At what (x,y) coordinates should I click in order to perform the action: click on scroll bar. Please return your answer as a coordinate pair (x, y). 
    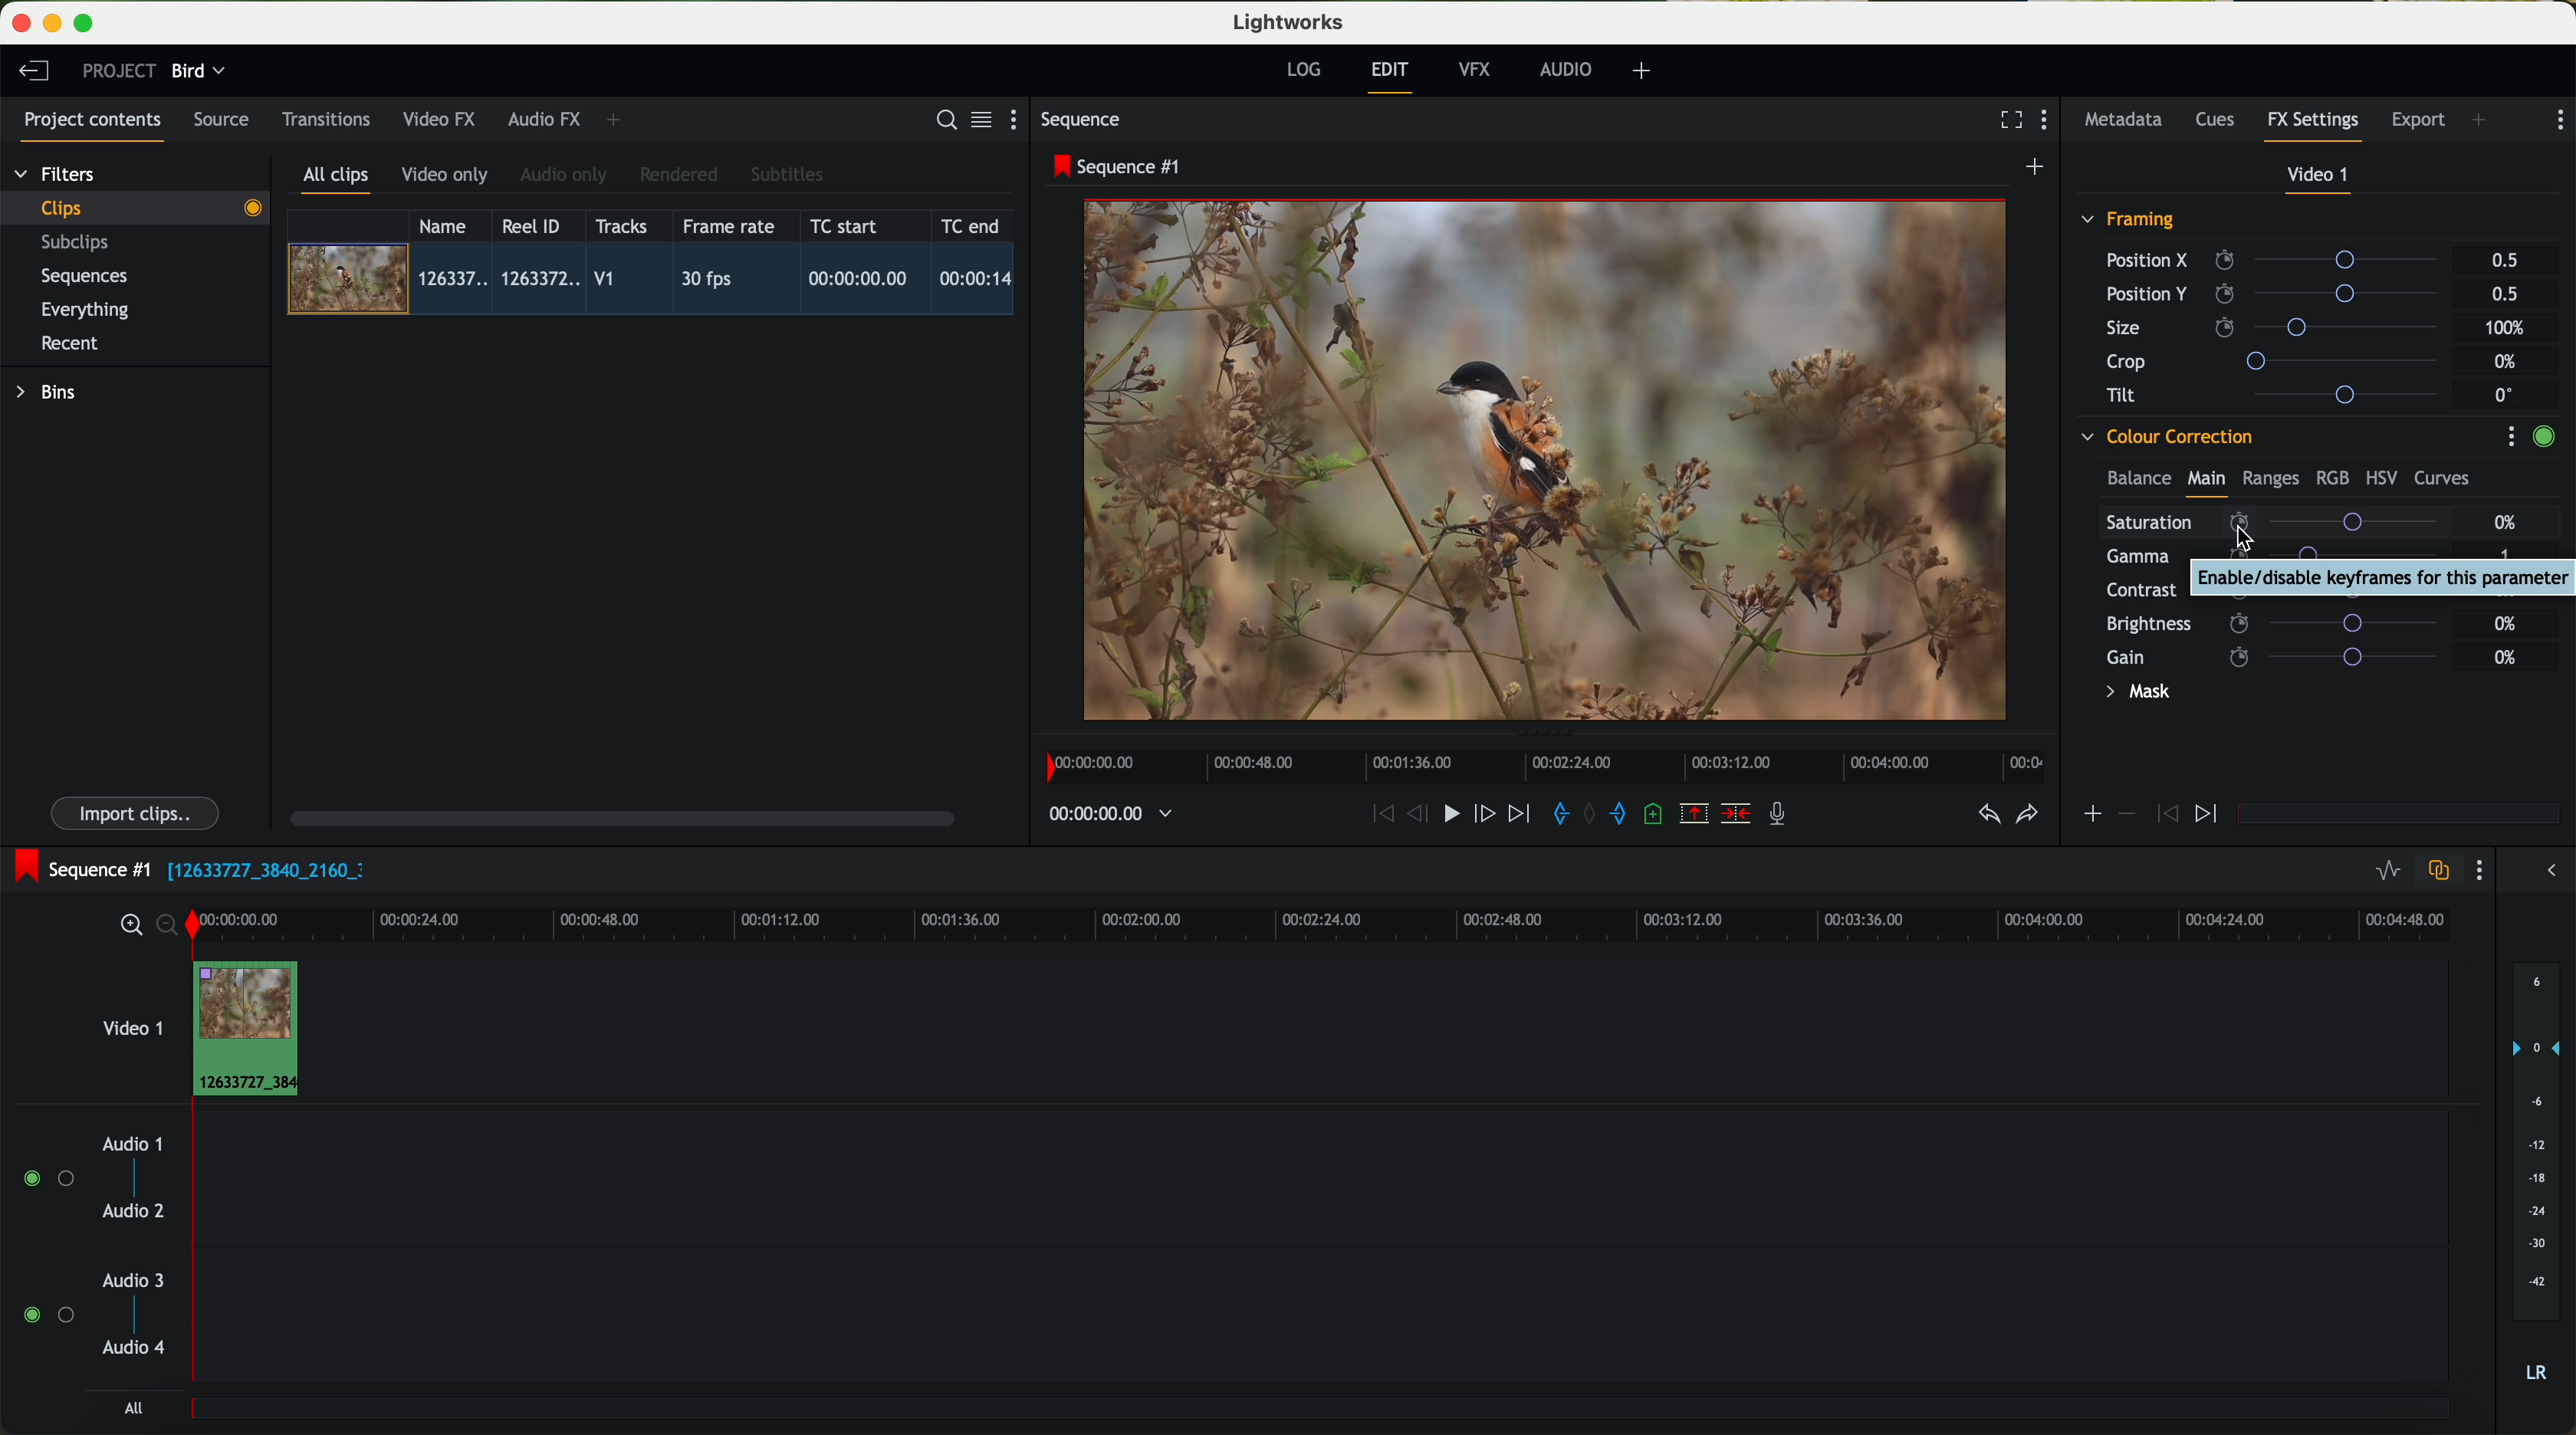
    Looking at the image, I should click on (620, 817).